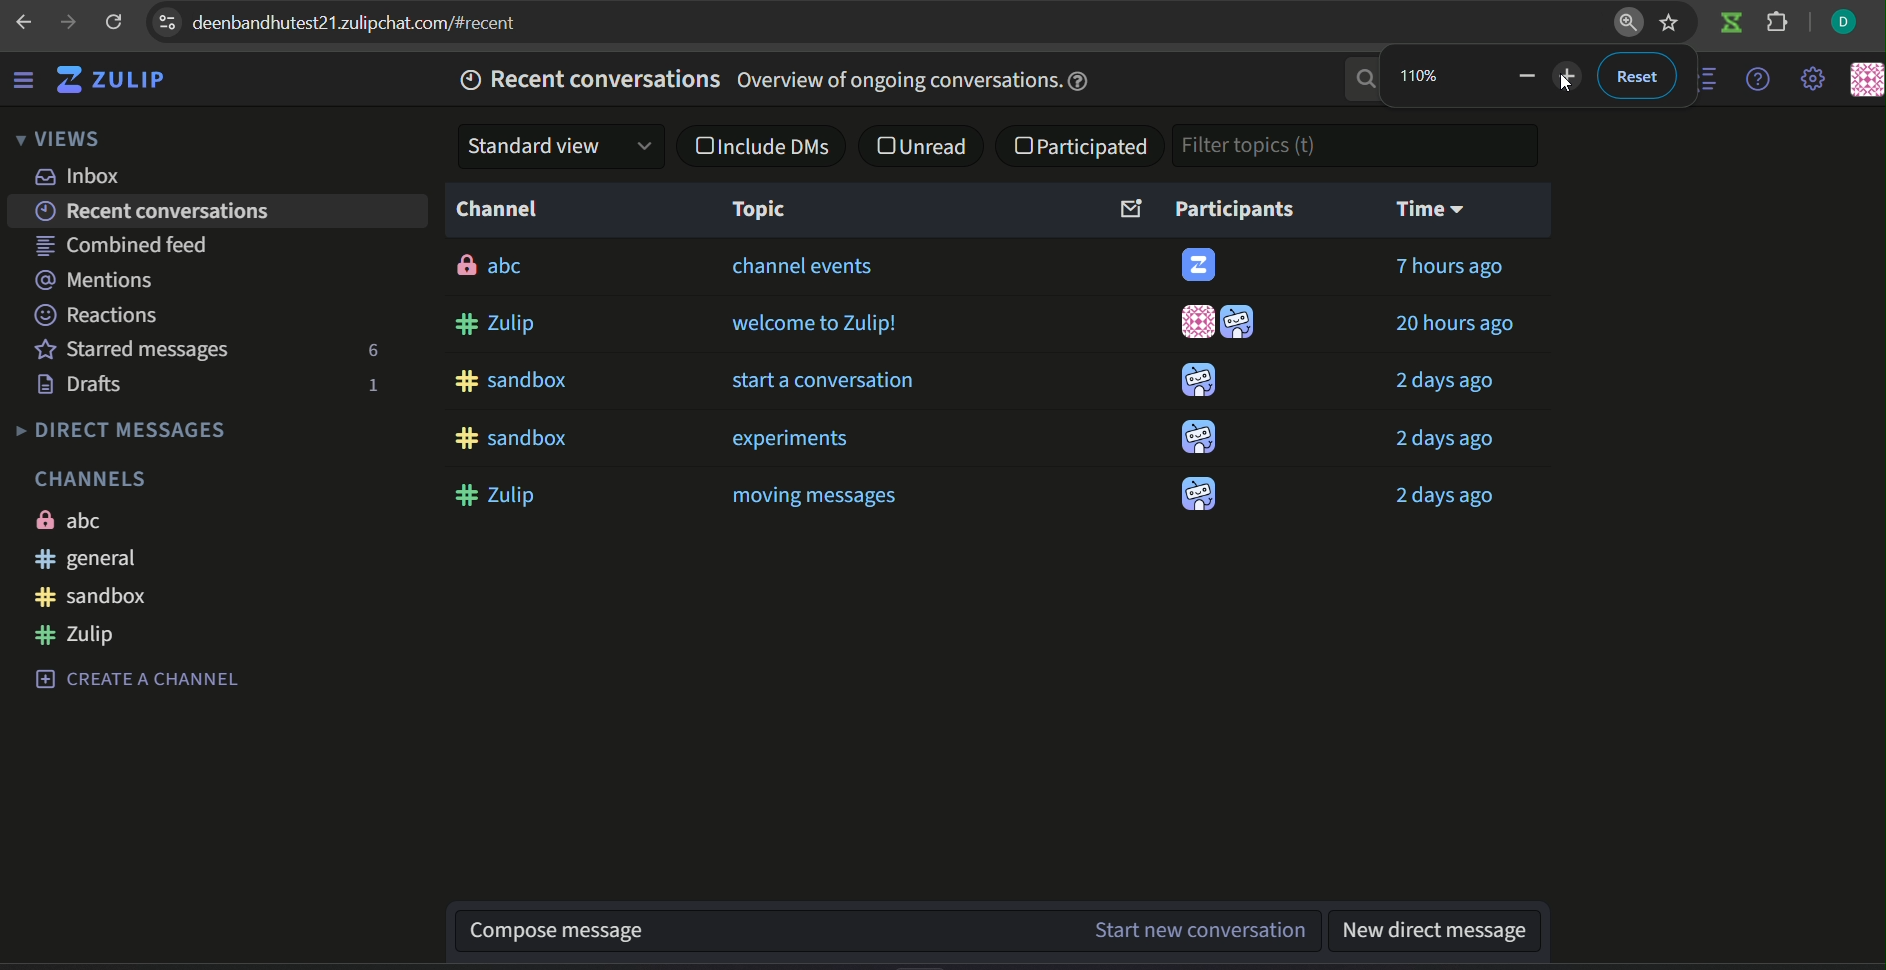 The image size is (1886, 970). What do you see at coordinates (760, 210) in the screenshot?
I see `Topic` at bounding box center [760, 210].